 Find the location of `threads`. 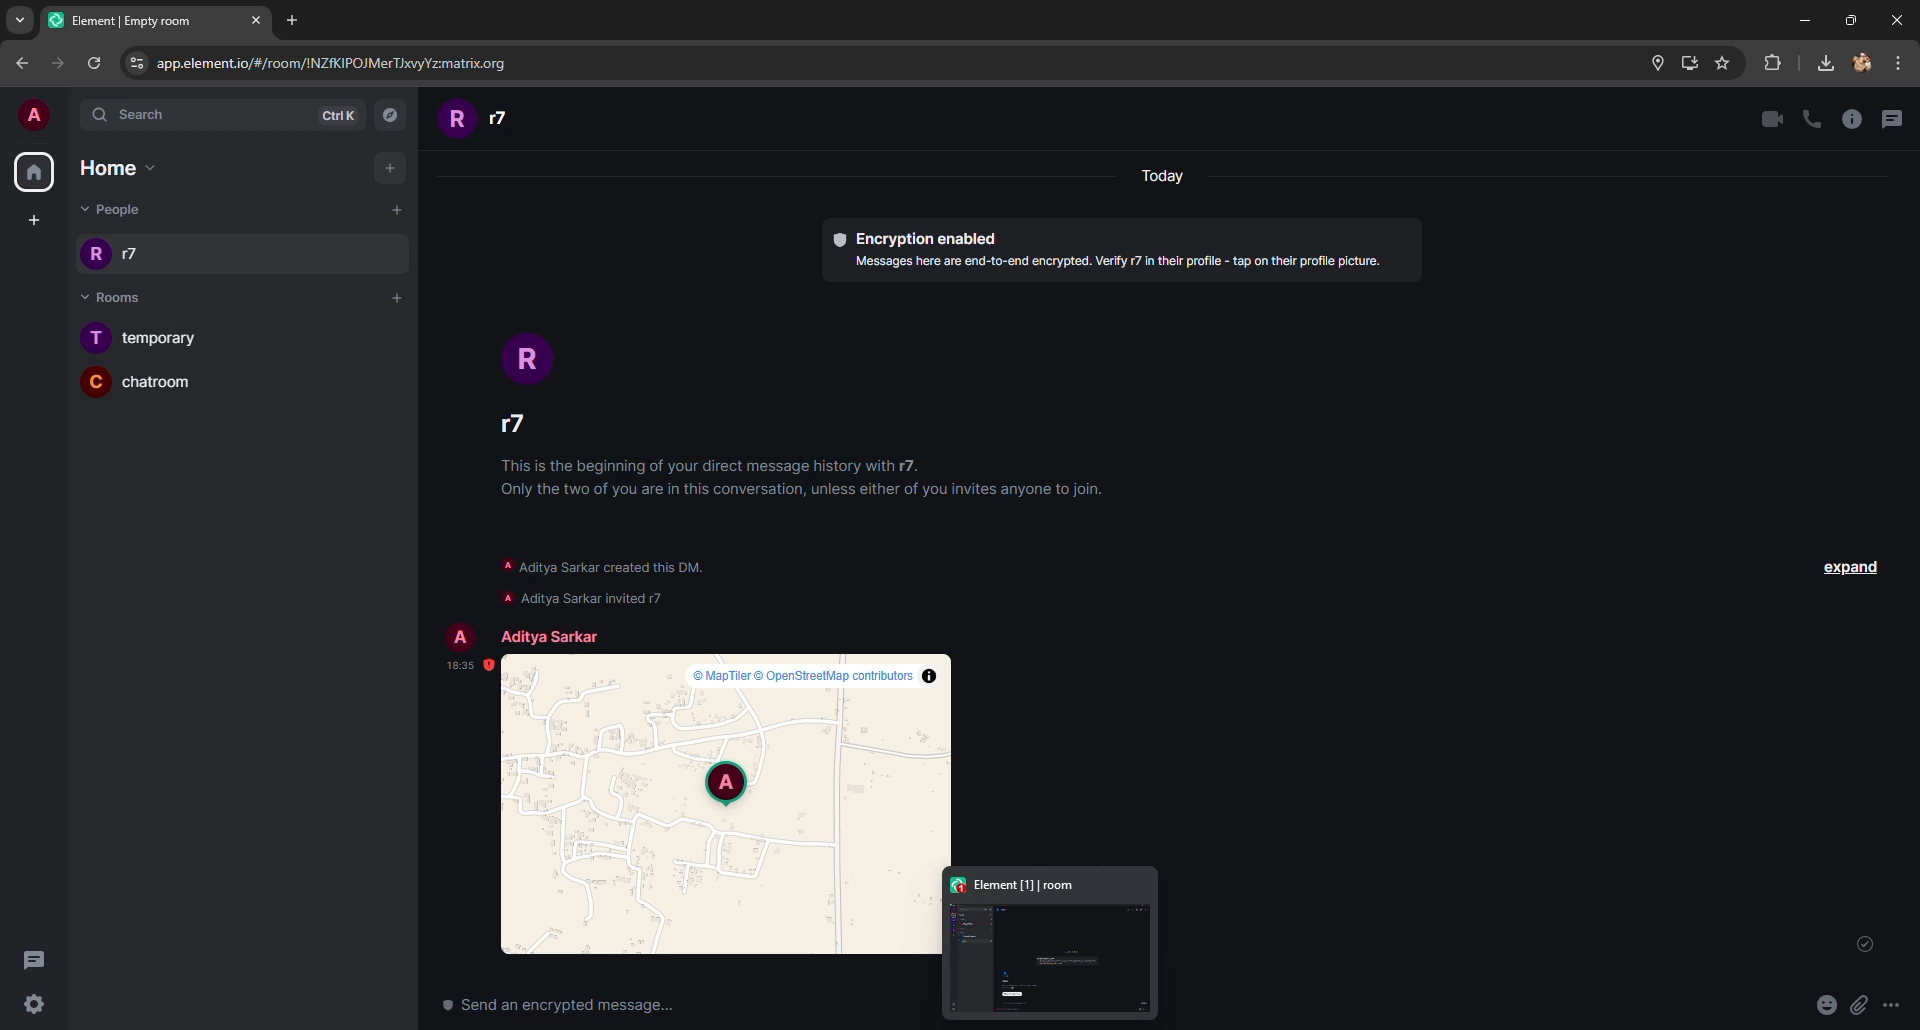

threads is located at coordinates (46, 961).